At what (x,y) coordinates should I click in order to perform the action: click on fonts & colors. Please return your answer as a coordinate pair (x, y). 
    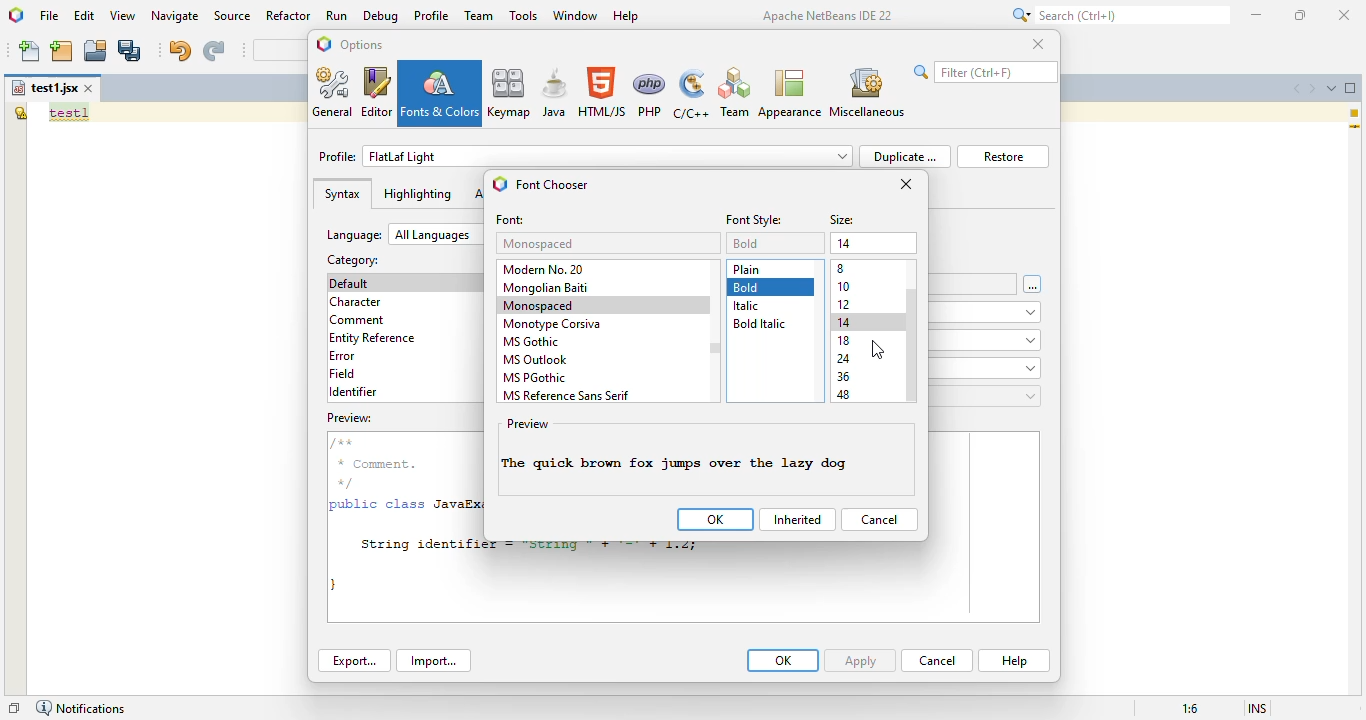
    Looking at the image, I should click on (441, 93).